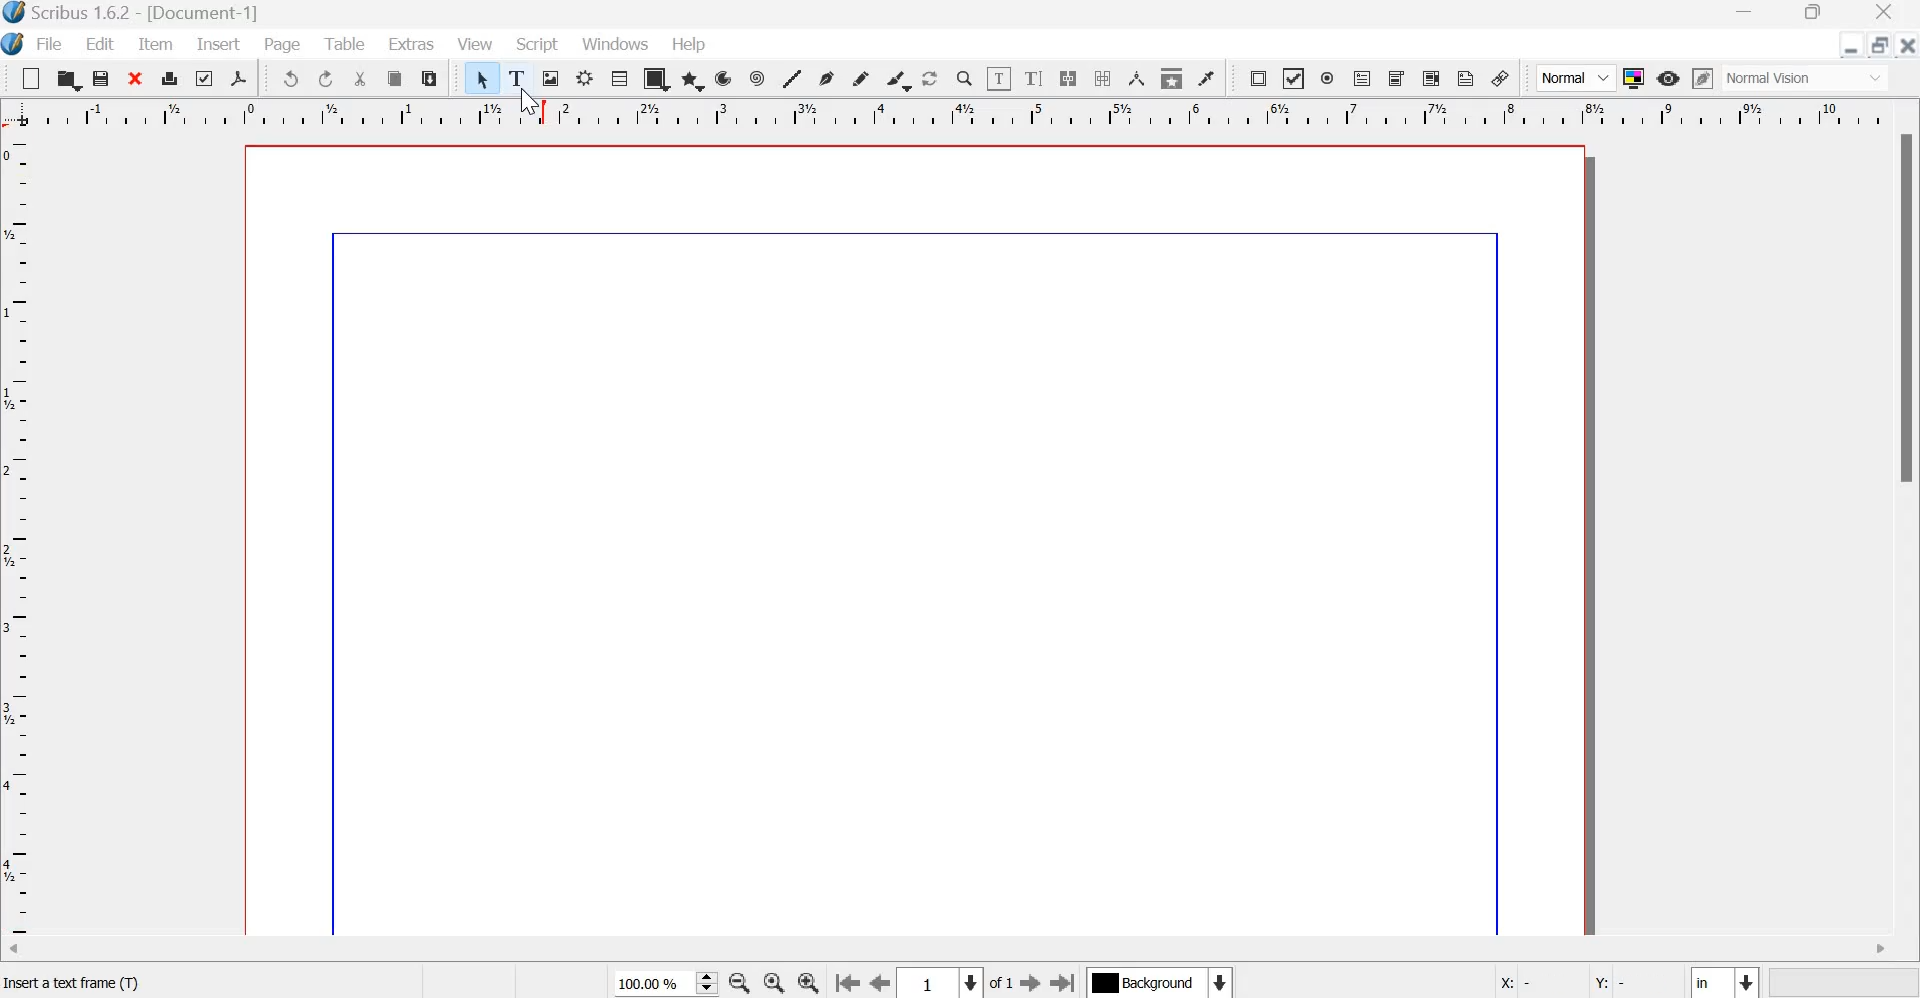  I want to click on , so click(931, 78).